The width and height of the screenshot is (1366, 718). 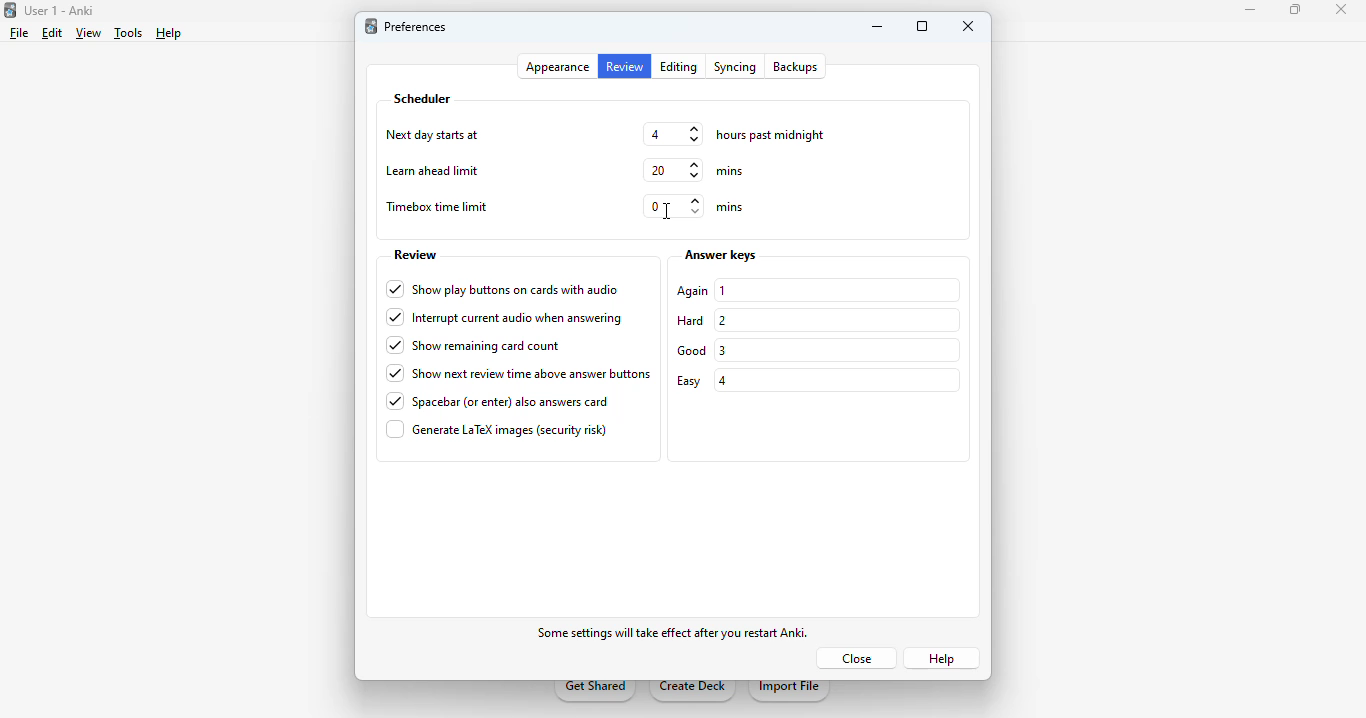 What do you see at coordinates (733, 66) in the screenshot?
I see `syncing` at bounding box center [733, 66].